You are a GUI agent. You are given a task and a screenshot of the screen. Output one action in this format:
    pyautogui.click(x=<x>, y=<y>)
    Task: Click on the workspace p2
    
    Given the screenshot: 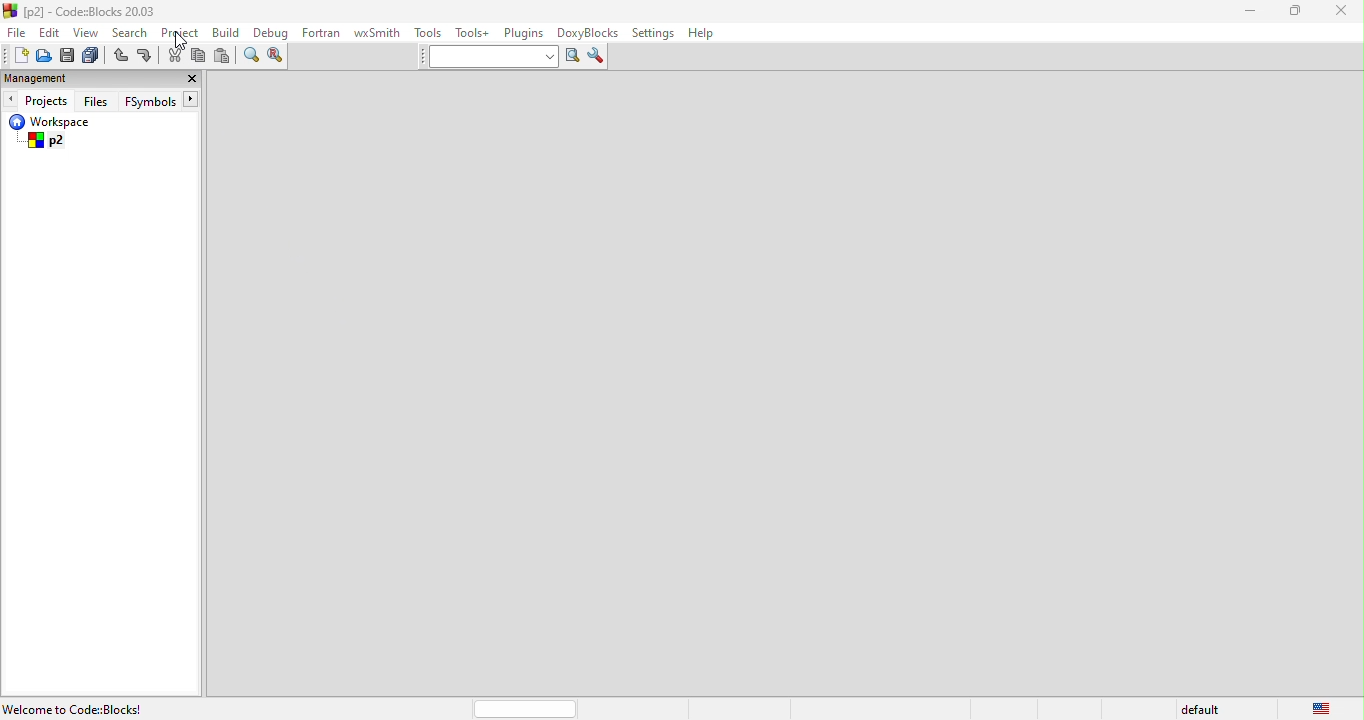 What is the action you would take?
    pyautogui.click(x=80, y=133)
    